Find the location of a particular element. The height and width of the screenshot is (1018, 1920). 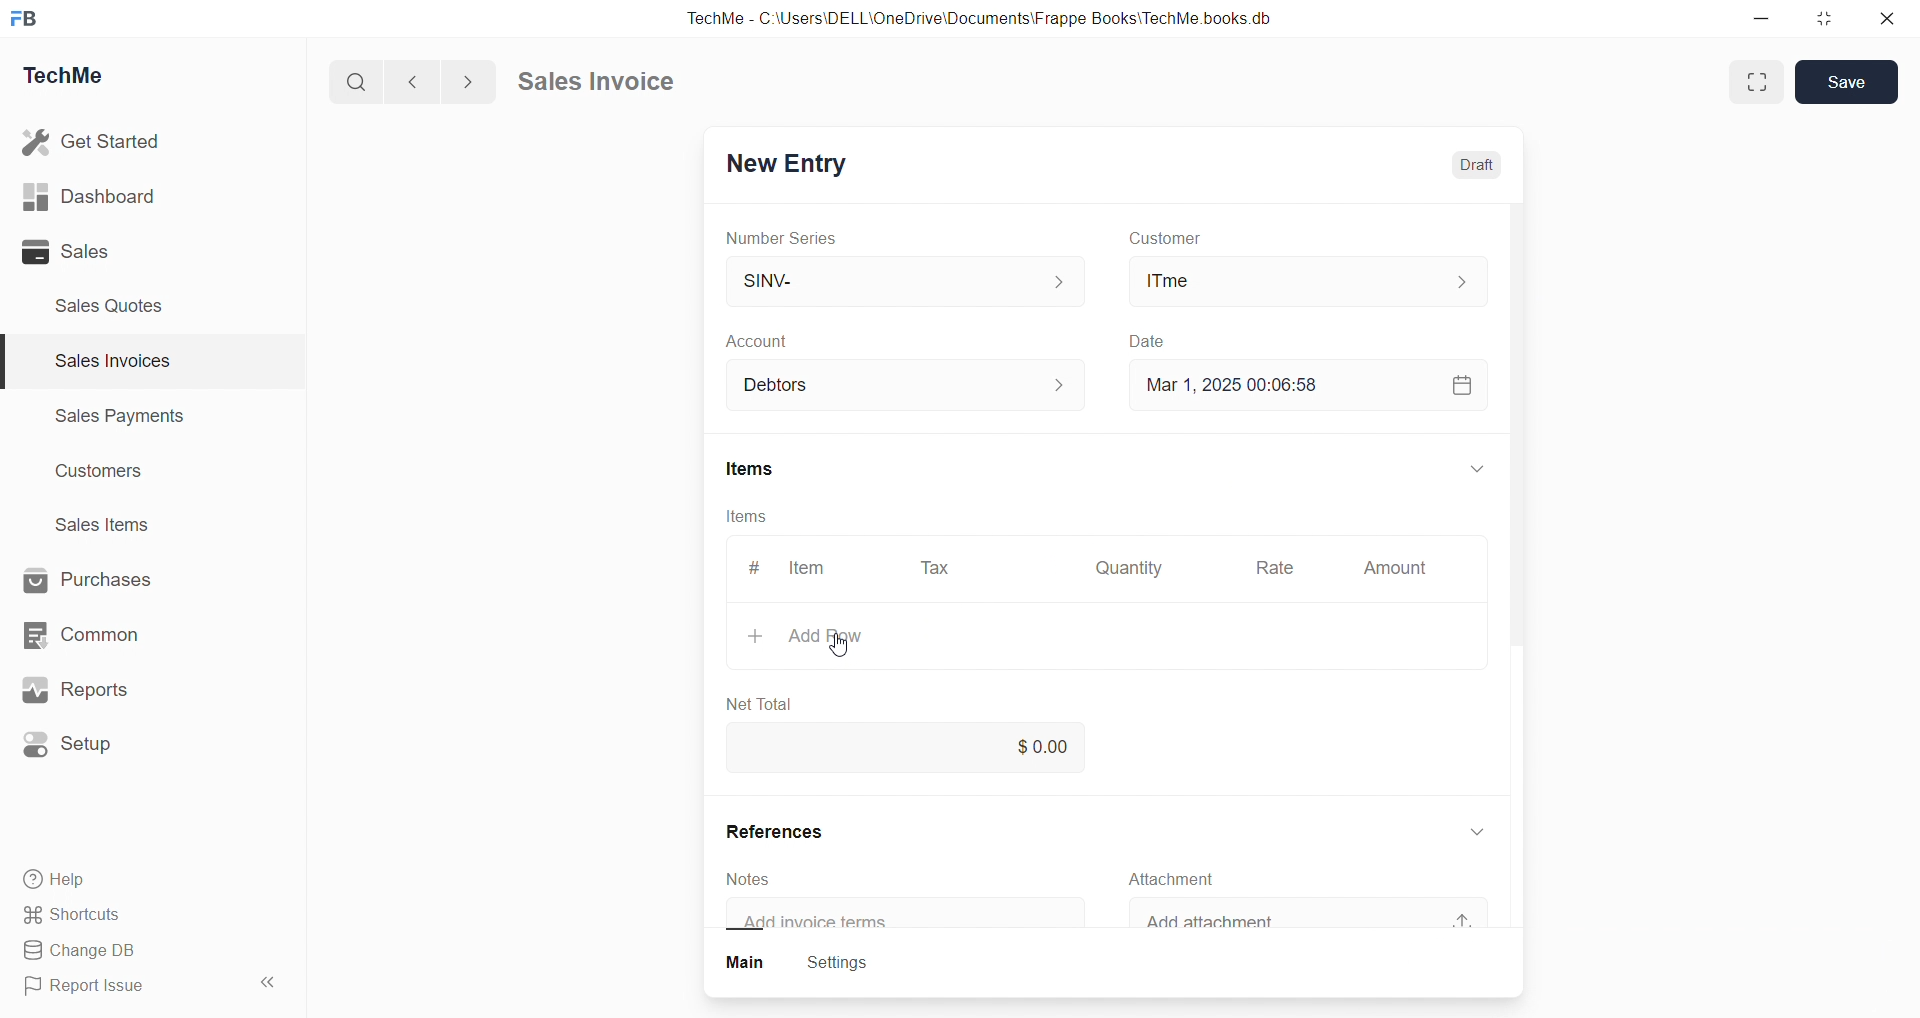

Customers is located at coordinates (110, 476).